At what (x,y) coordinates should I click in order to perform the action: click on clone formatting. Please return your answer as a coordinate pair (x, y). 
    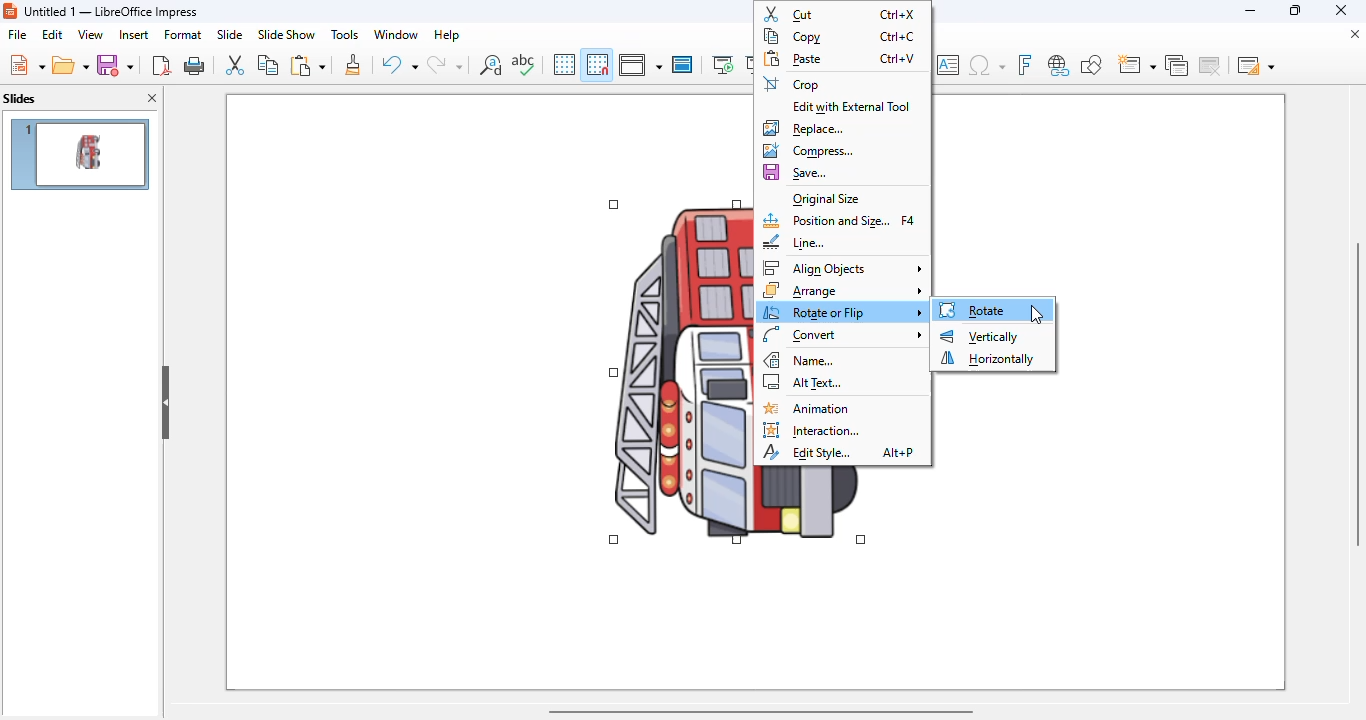
    Looking at the image, I should click on (353, 65).